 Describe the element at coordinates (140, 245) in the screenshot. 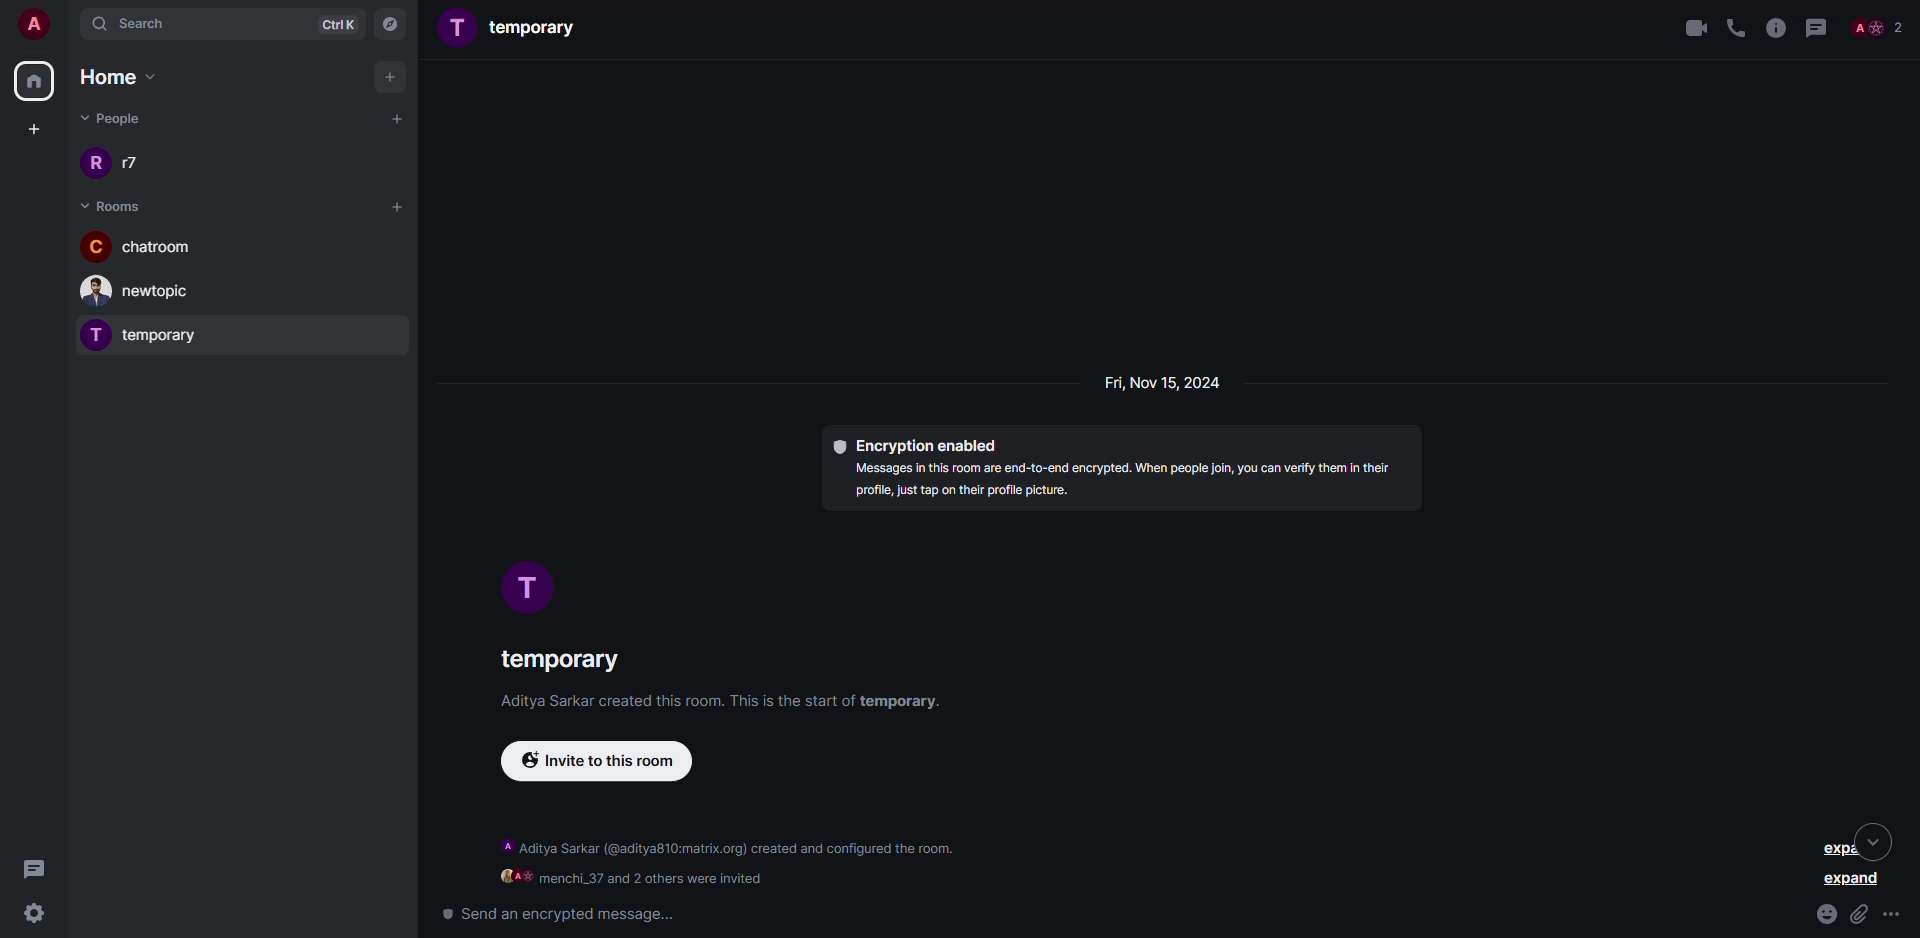

I see `chatroom` at that location.